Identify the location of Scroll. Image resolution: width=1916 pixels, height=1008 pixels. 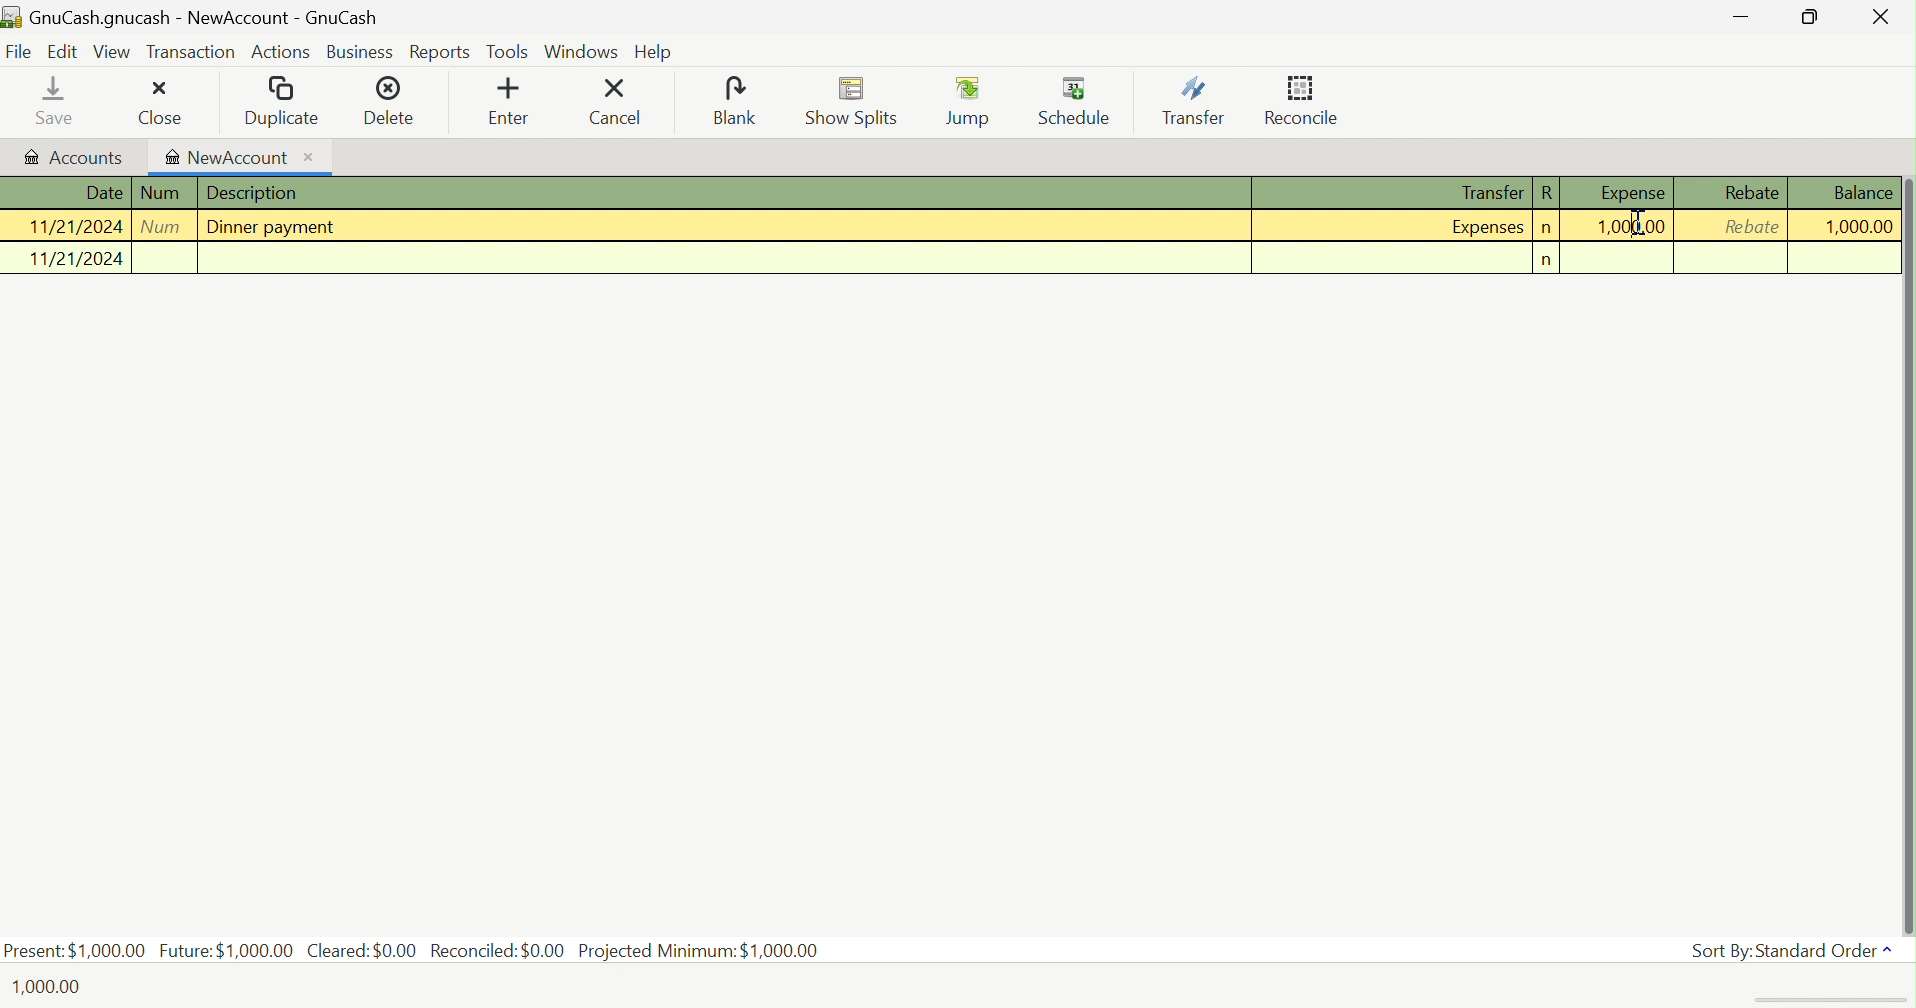
(1907, 536).